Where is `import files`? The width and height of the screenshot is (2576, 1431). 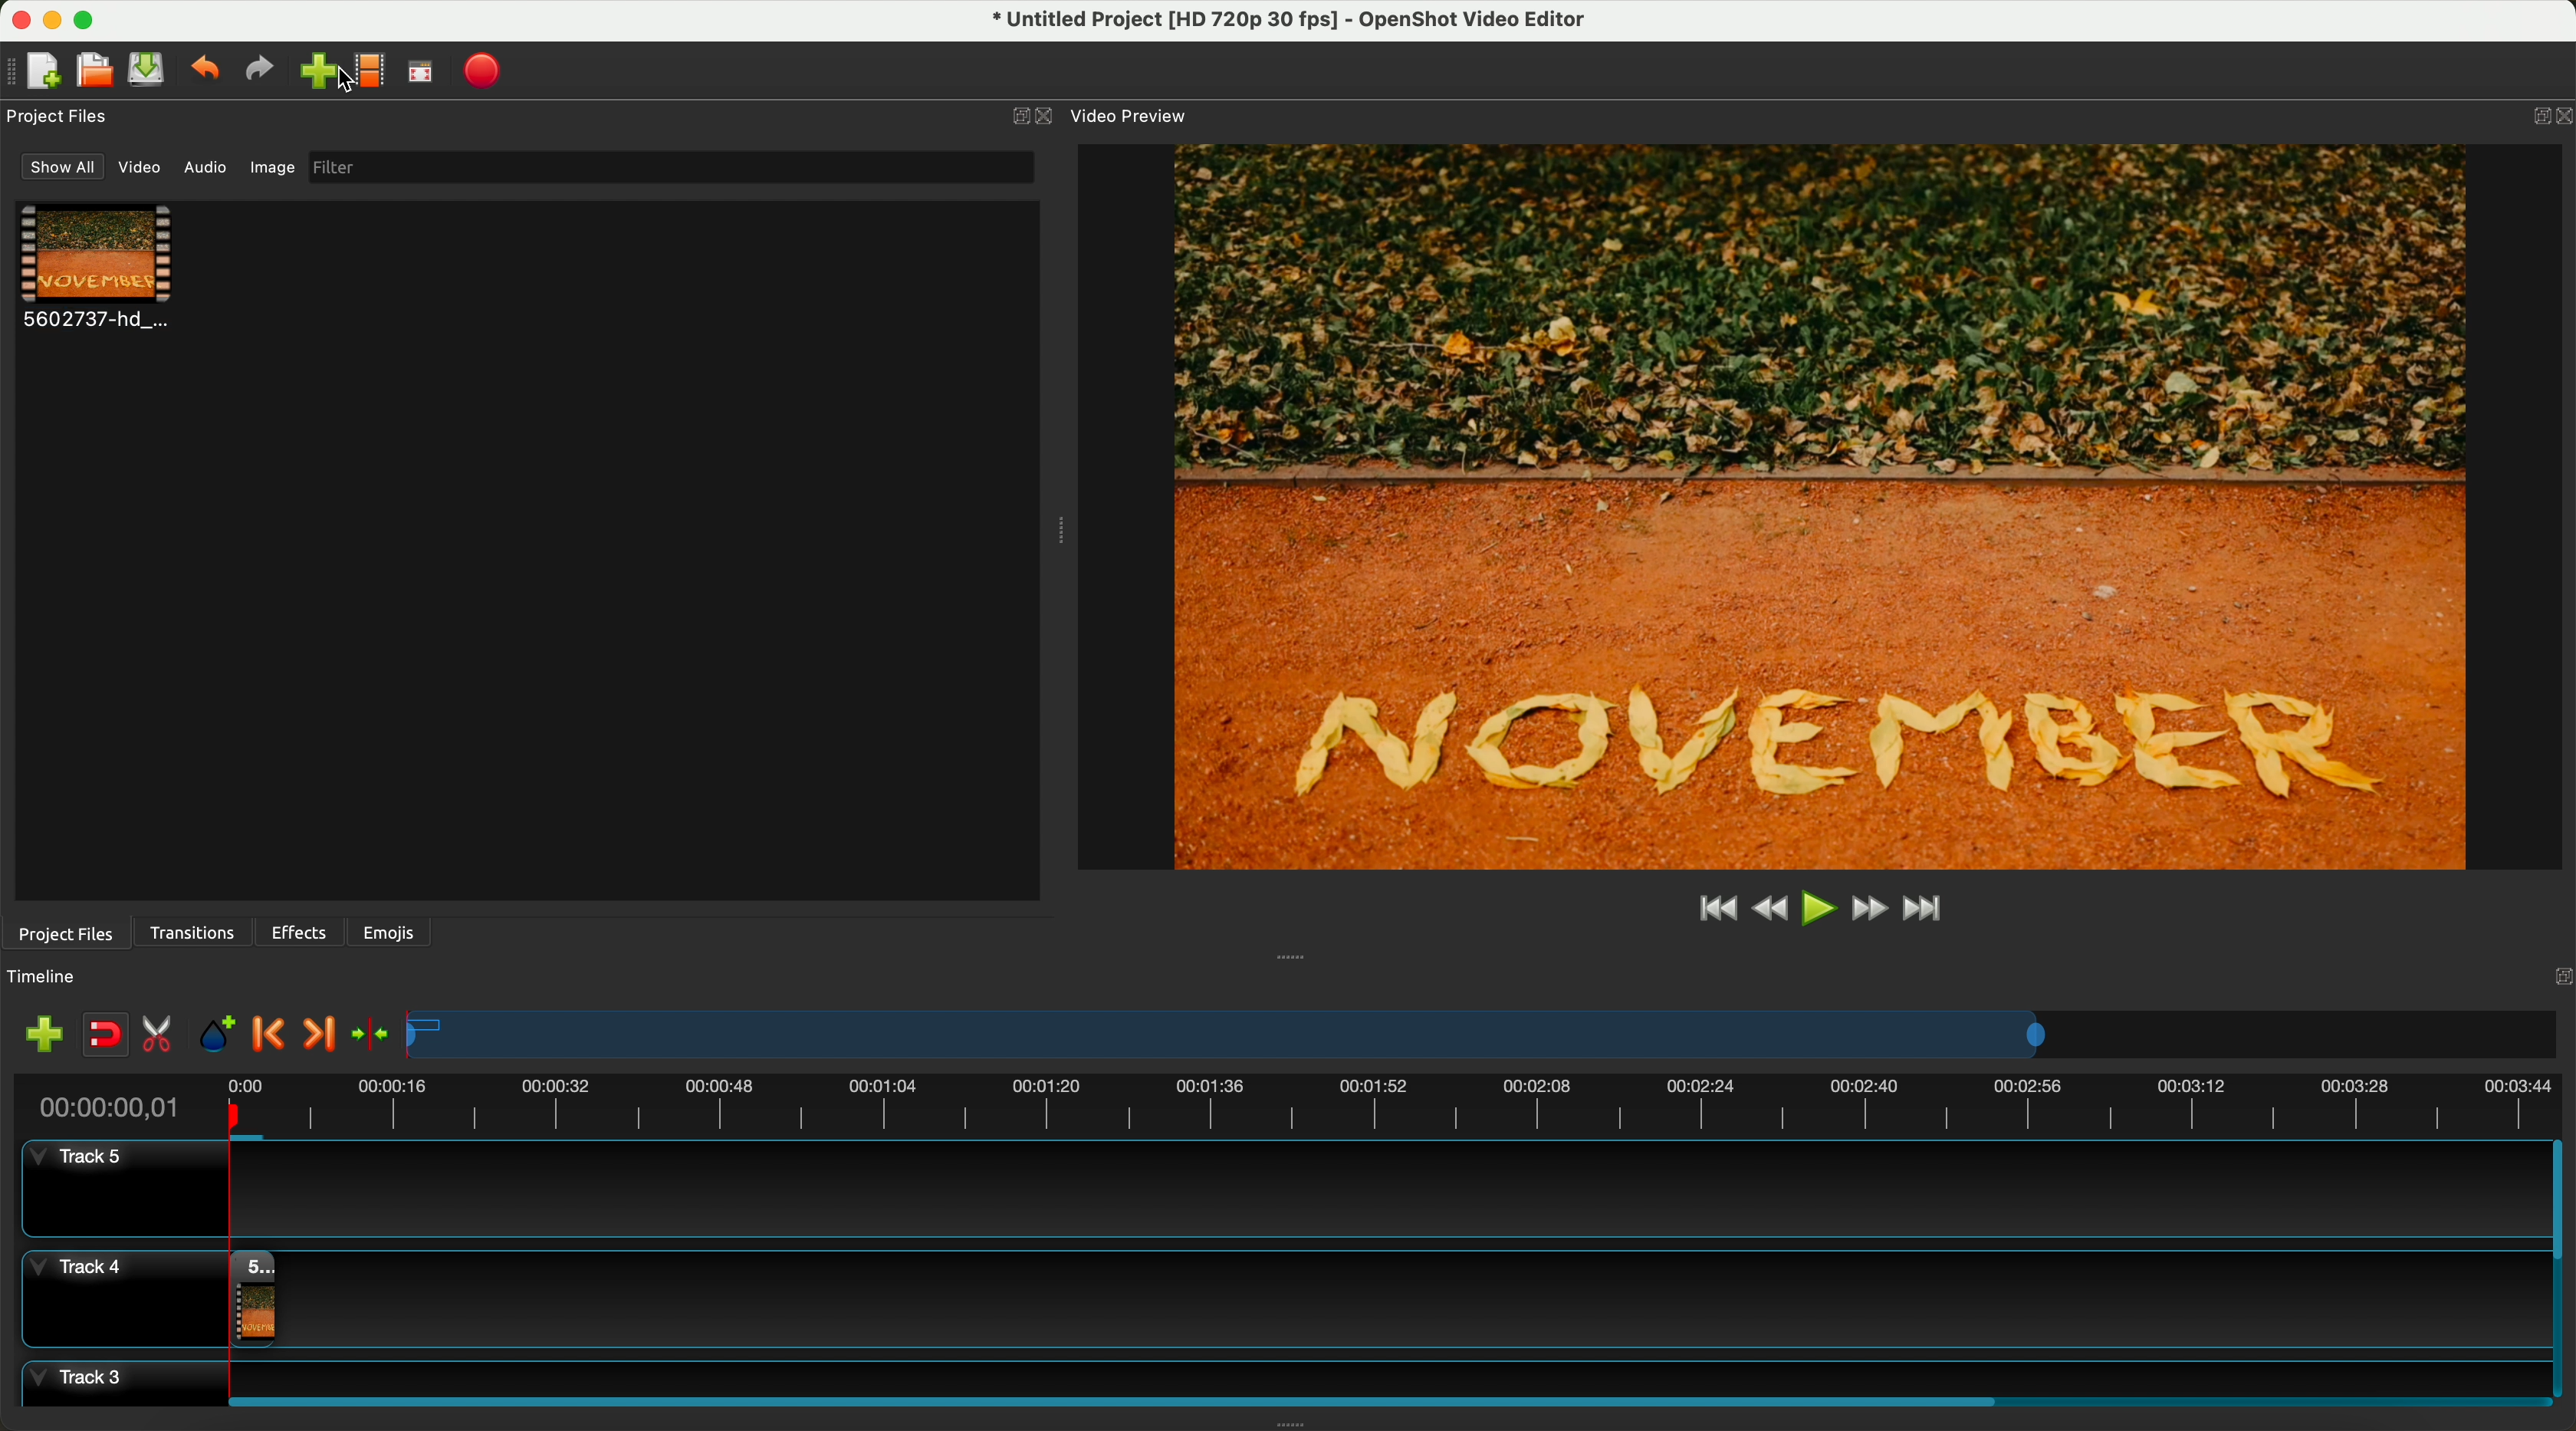
import files is located at coordinates (38, 1033).